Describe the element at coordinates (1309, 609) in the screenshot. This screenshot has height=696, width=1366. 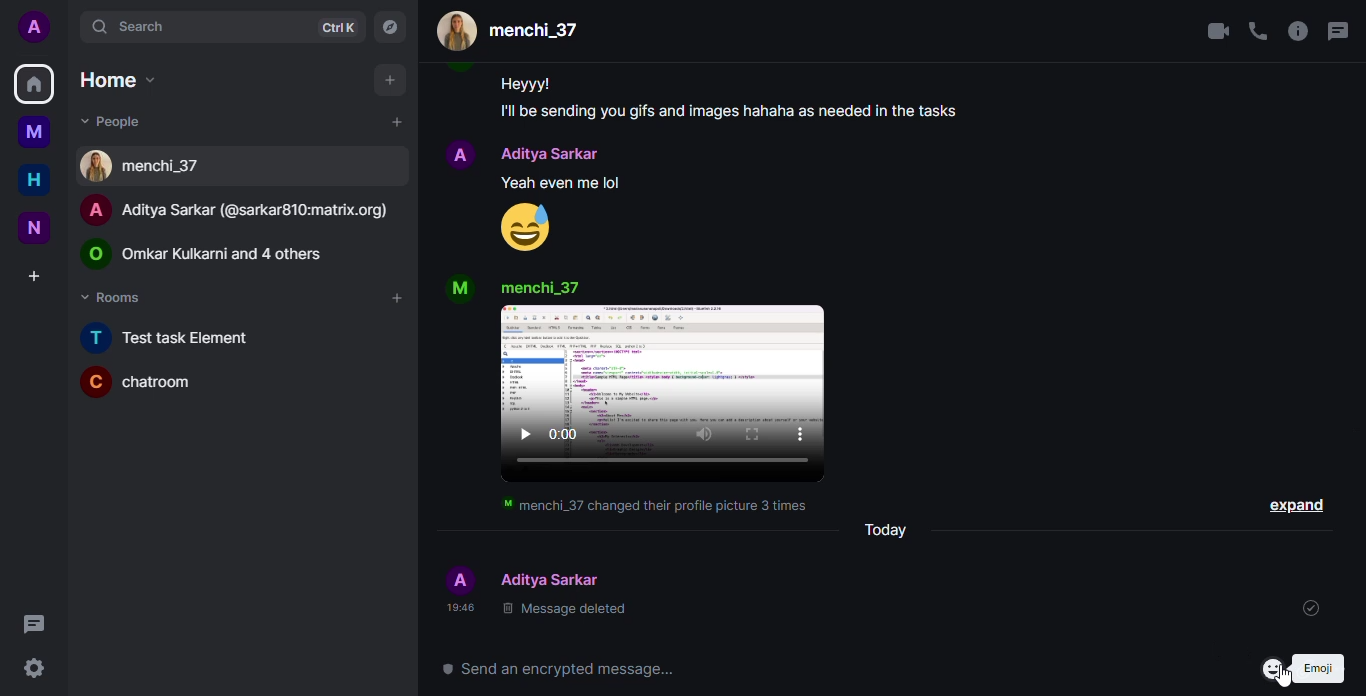
I see `sent` at that location.